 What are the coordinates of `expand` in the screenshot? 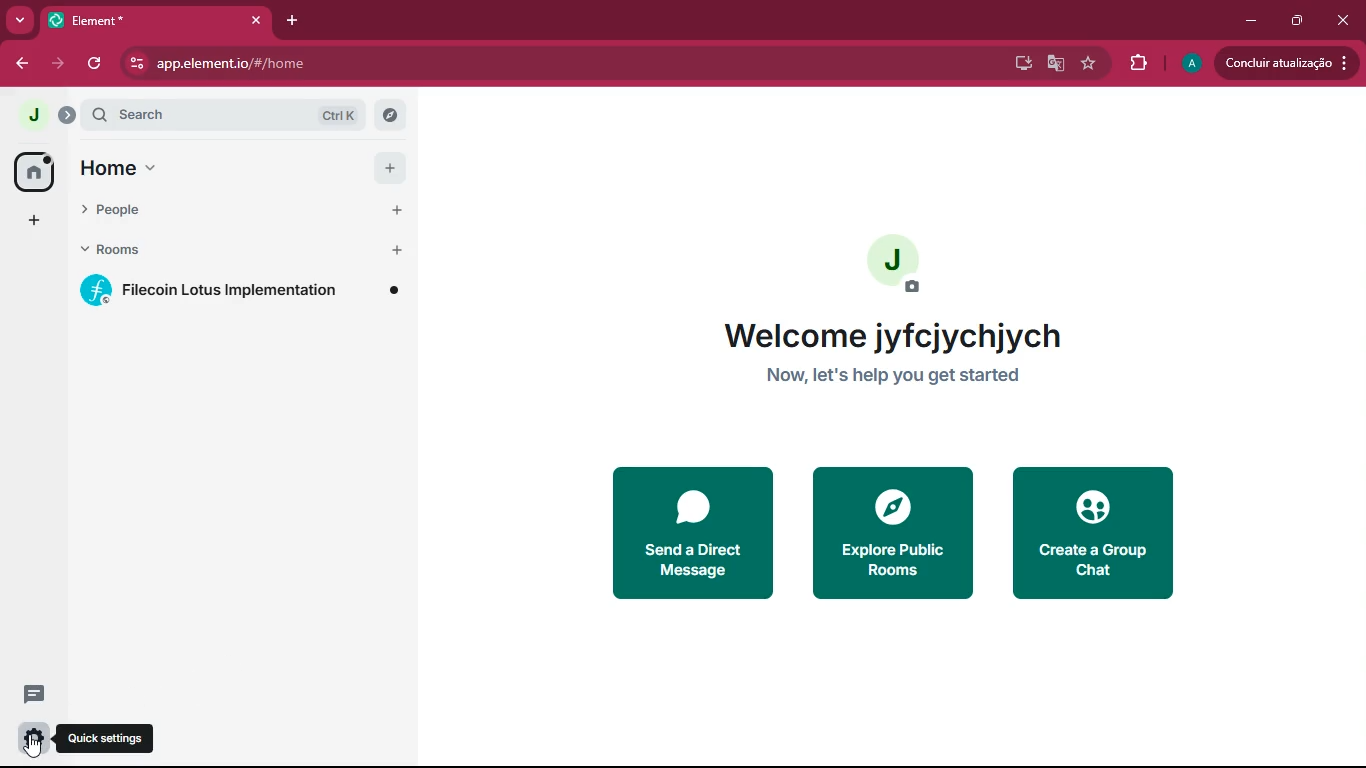 It's located at (68, 115).